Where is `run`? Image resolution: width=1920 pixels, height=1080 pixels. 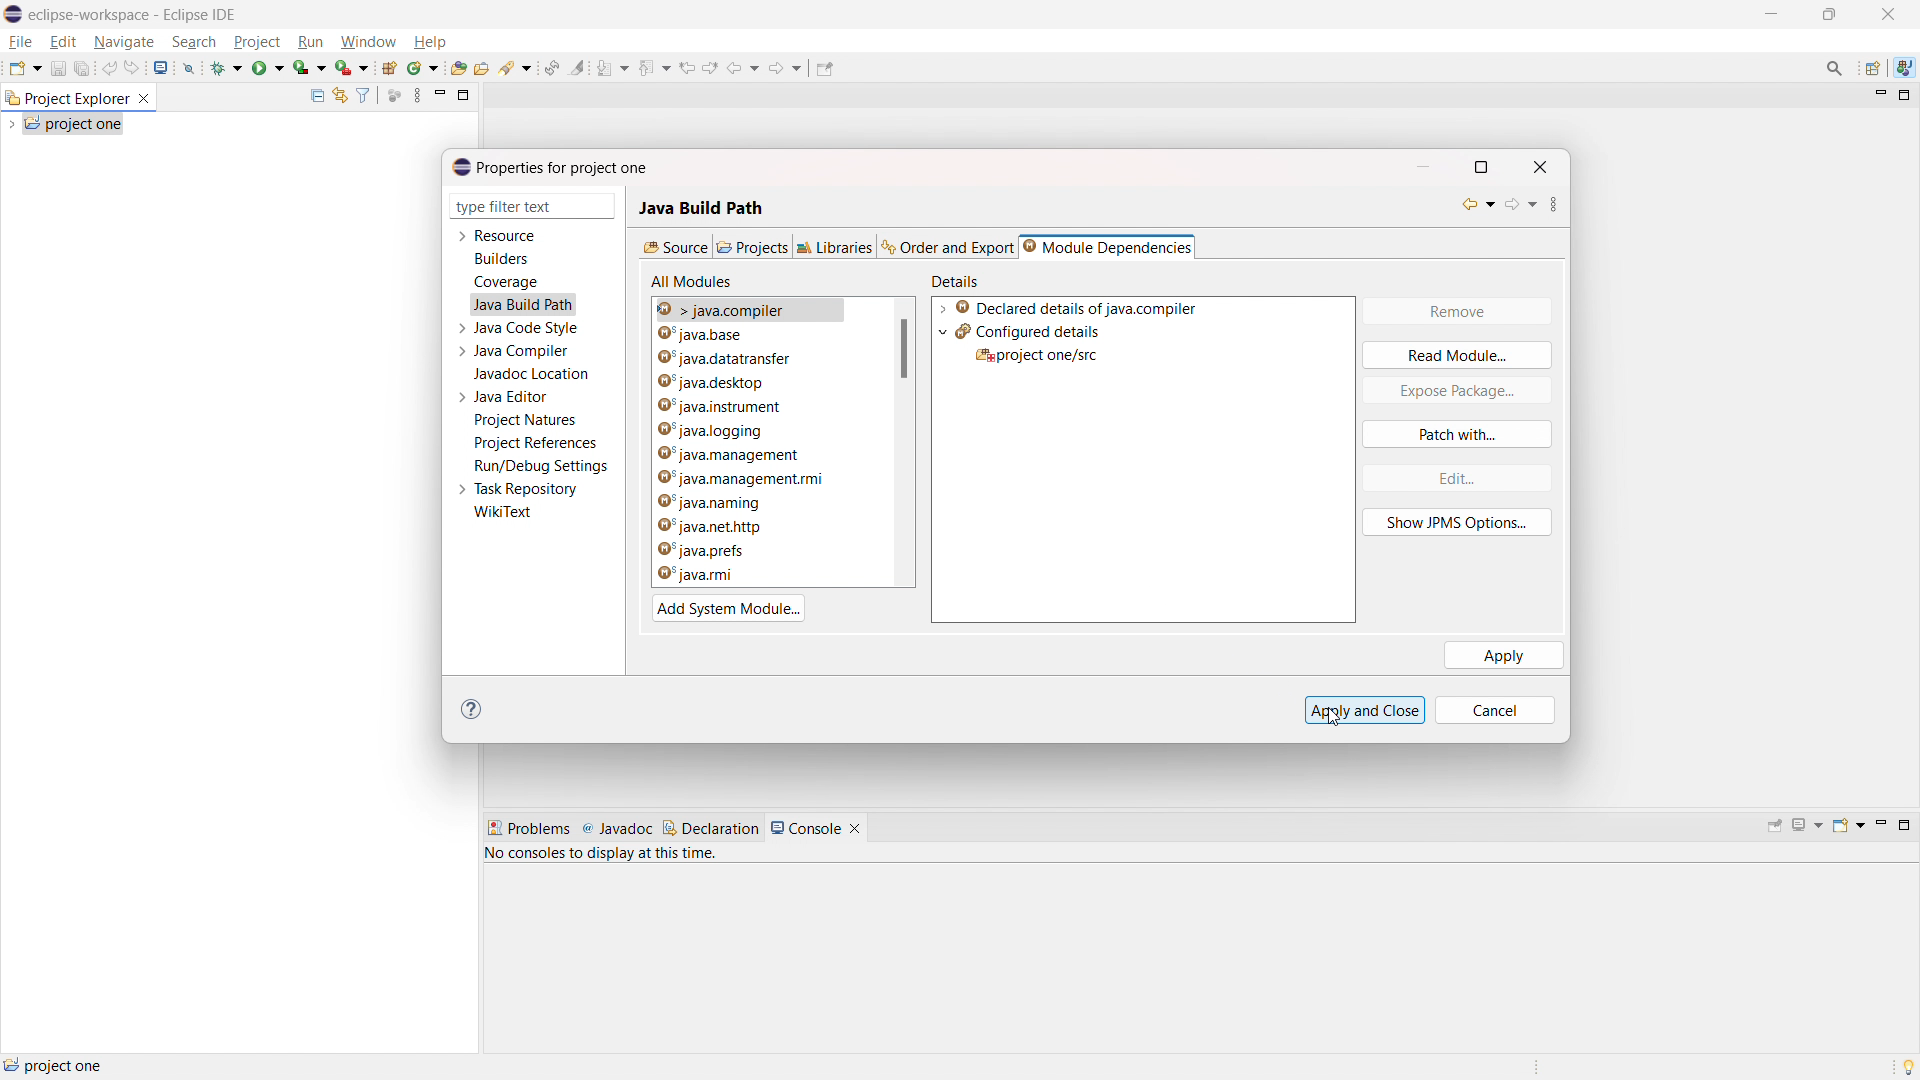 run is located at coordinates (311, 42).